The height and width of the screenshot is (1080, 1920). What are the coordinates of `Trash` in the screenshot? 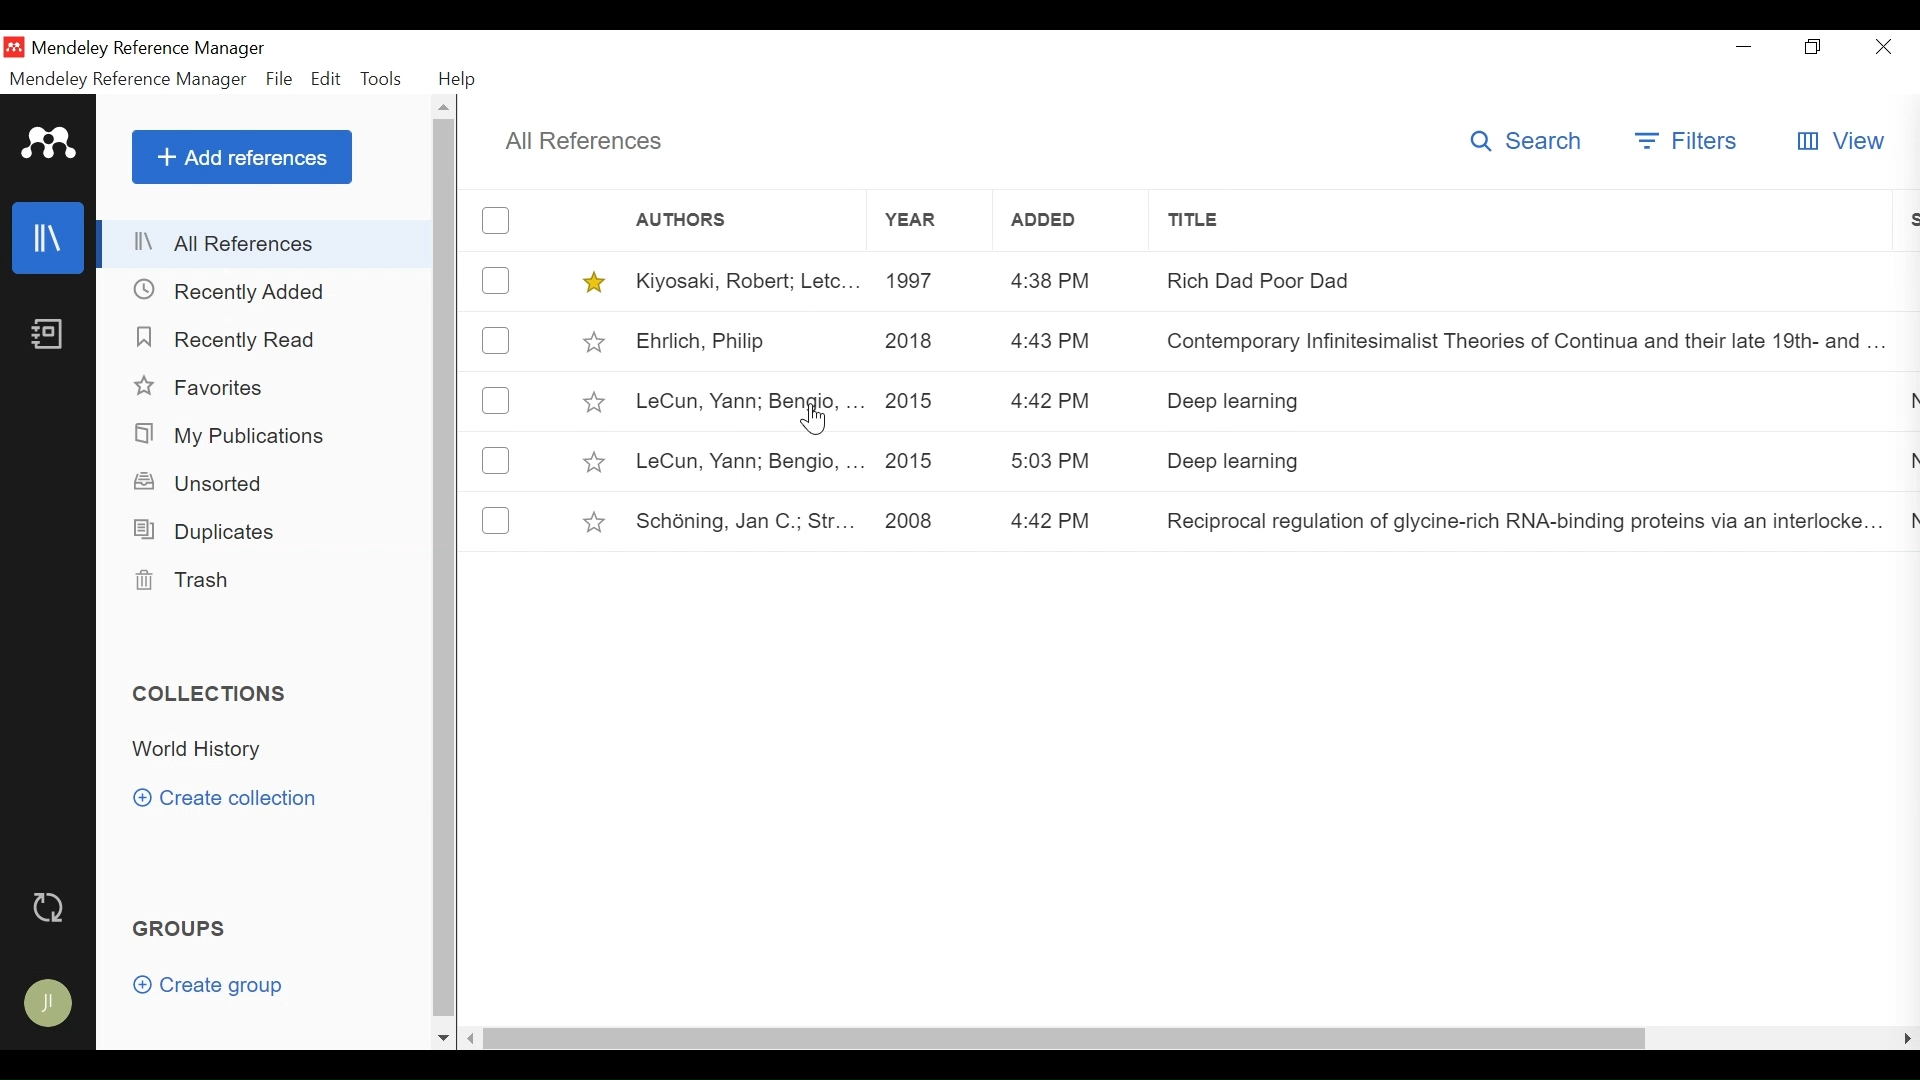 It's located at (181, 581).